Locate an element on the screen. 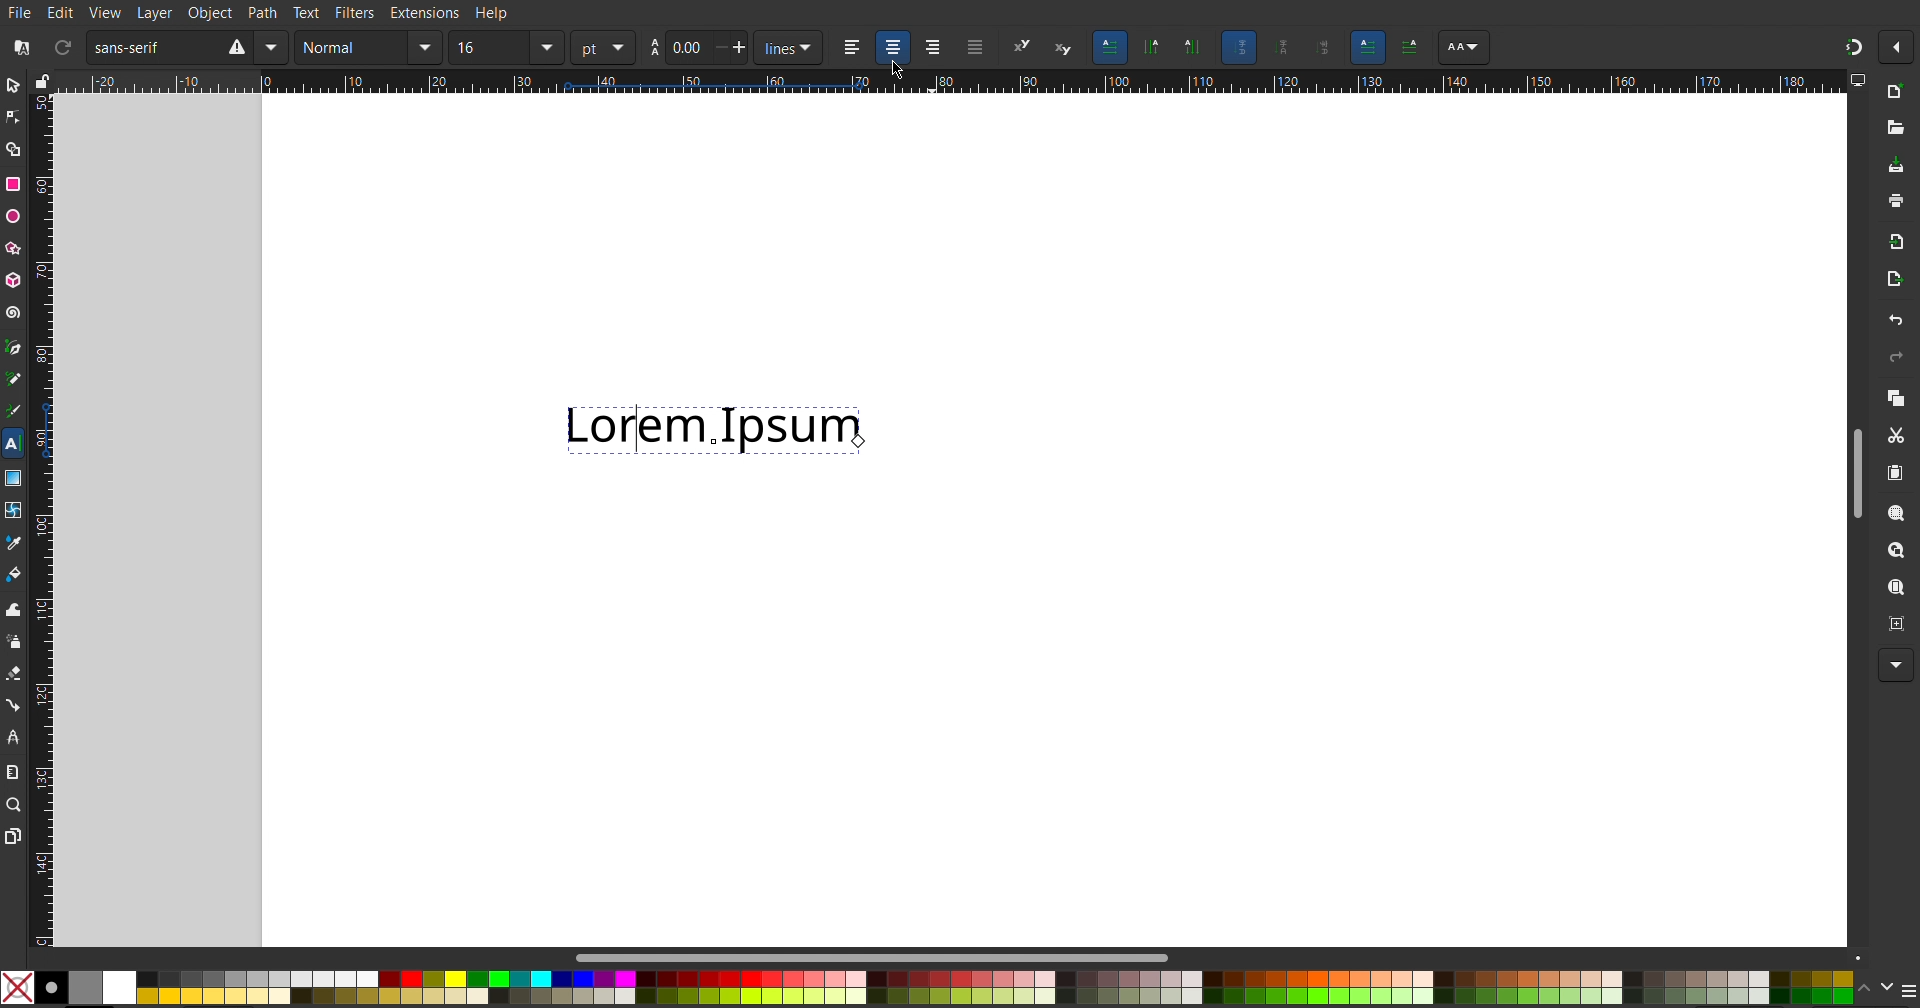  Import BitMap is located at coordinates (1897, 243).